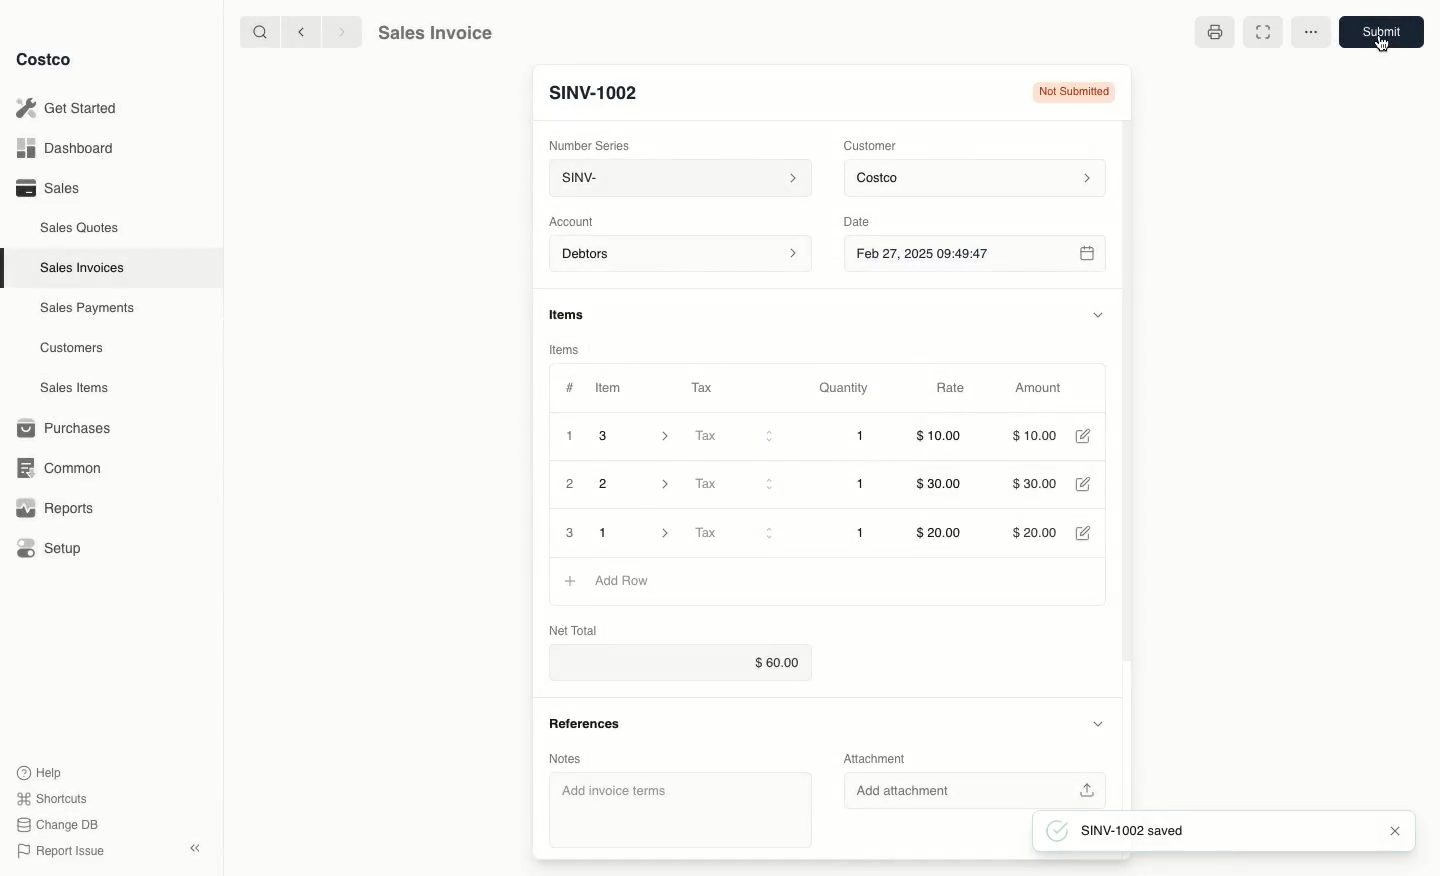 Image resolution: width=1440 pixels, height=876 pixels. Describe the element at coordinates (87, 306) in the screenshot. I see `‘Sales Payments` at that location.